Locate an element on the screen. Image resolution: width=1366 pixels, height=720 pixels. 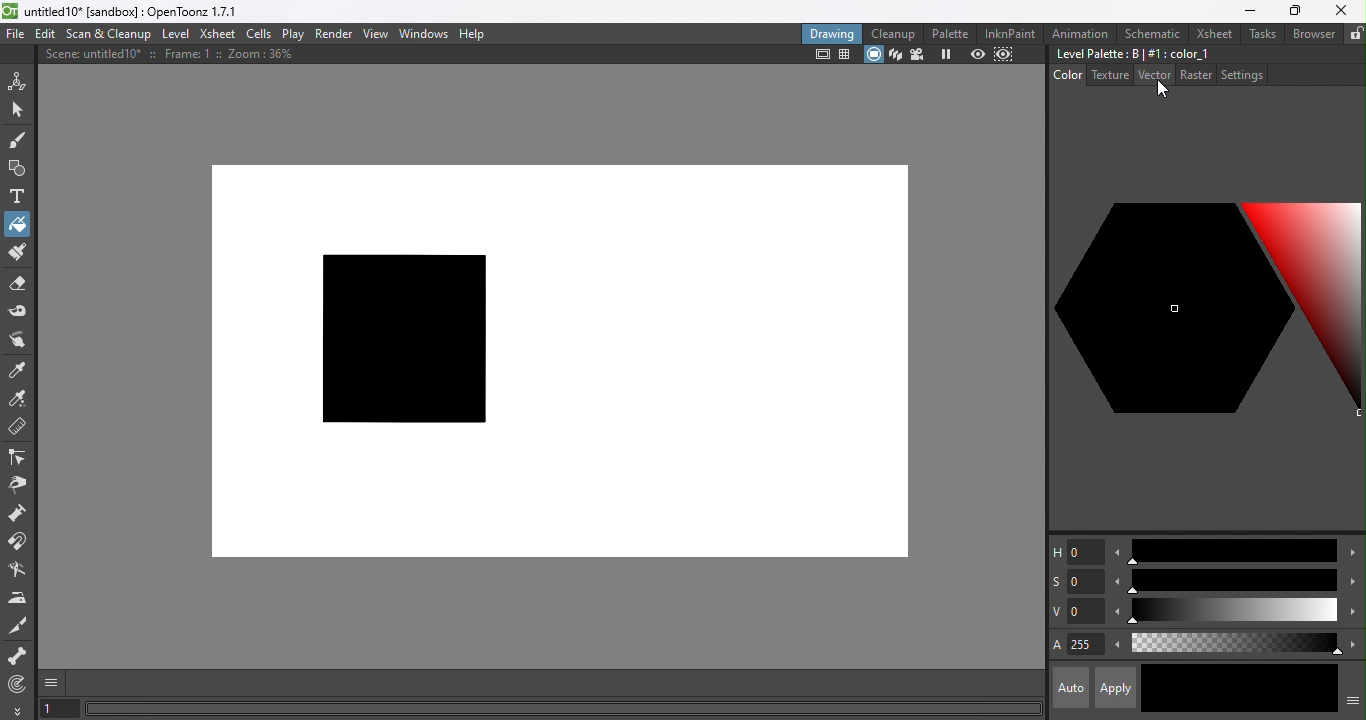
Sub-camera view is located at coordinates (1006, 54).